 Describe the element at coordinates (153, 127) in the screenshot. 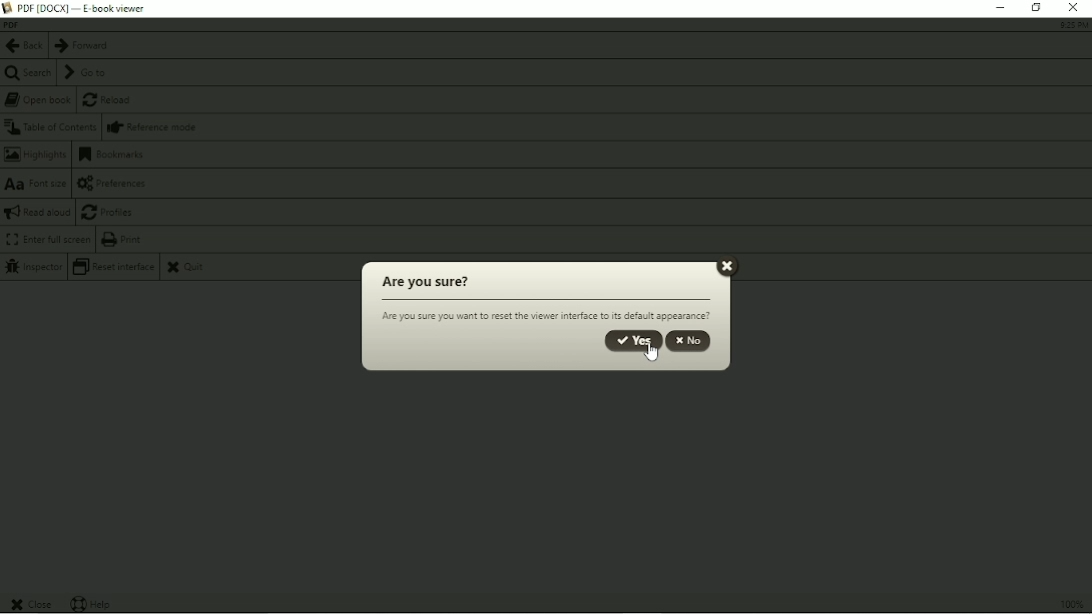

I see `Reference mode` at that location.